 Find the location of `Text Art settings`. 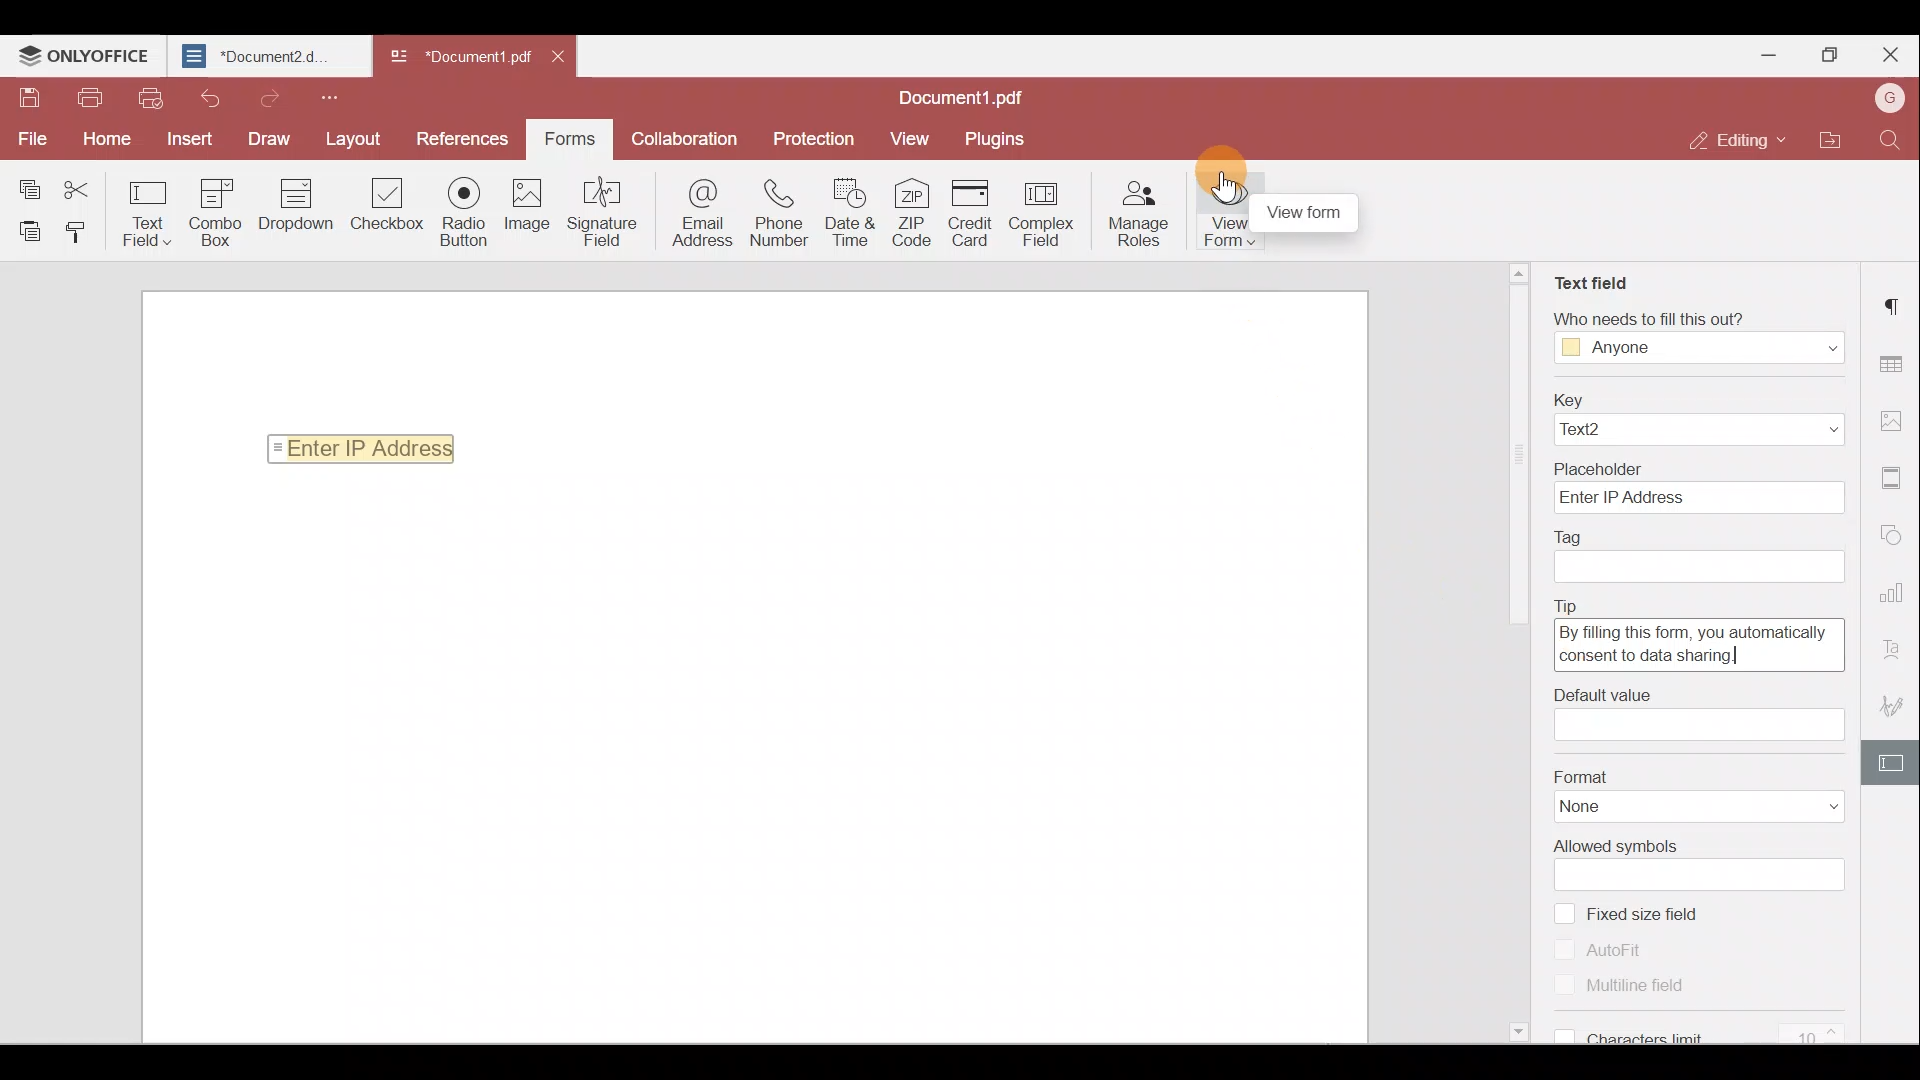

Text Art settings is located at coordinates (1896, 643).